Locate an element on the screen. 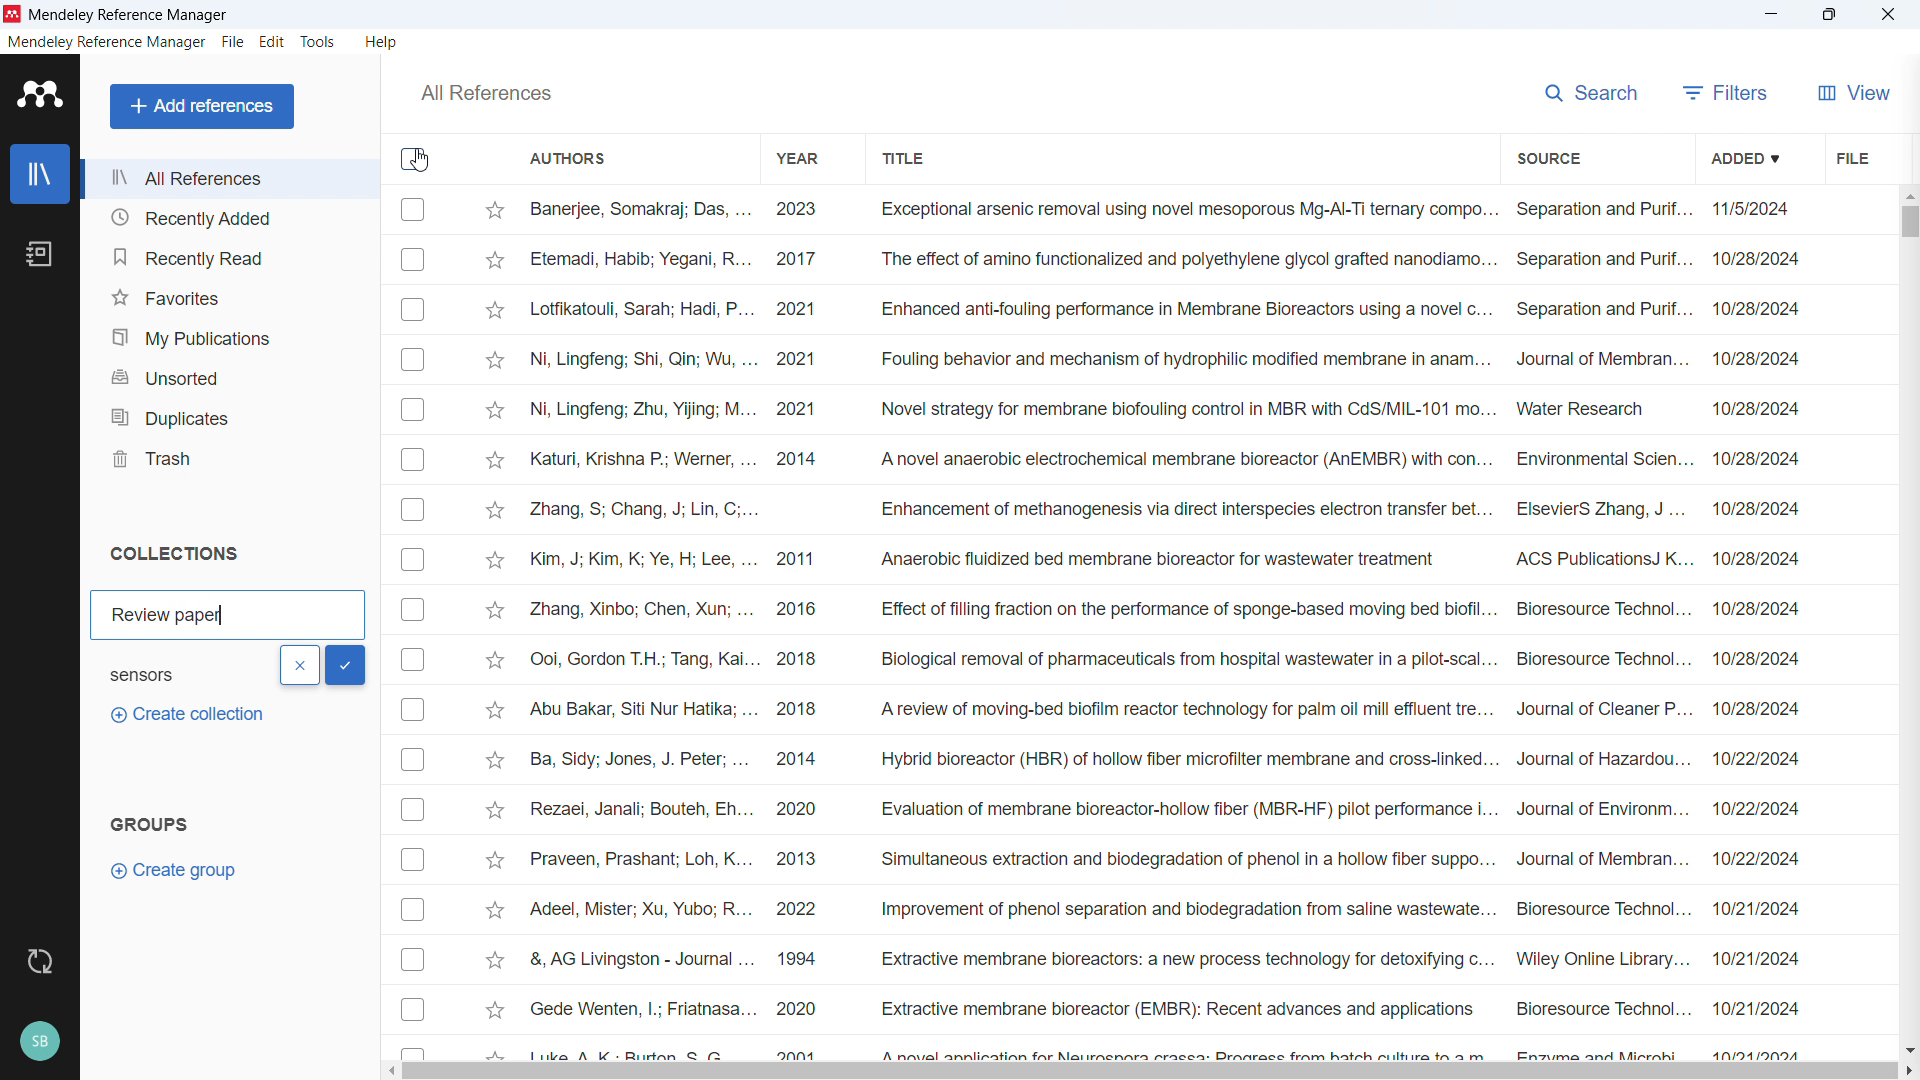 This screenshot has width=1920, height=1080. filters is located at coordinates (1726, 90).